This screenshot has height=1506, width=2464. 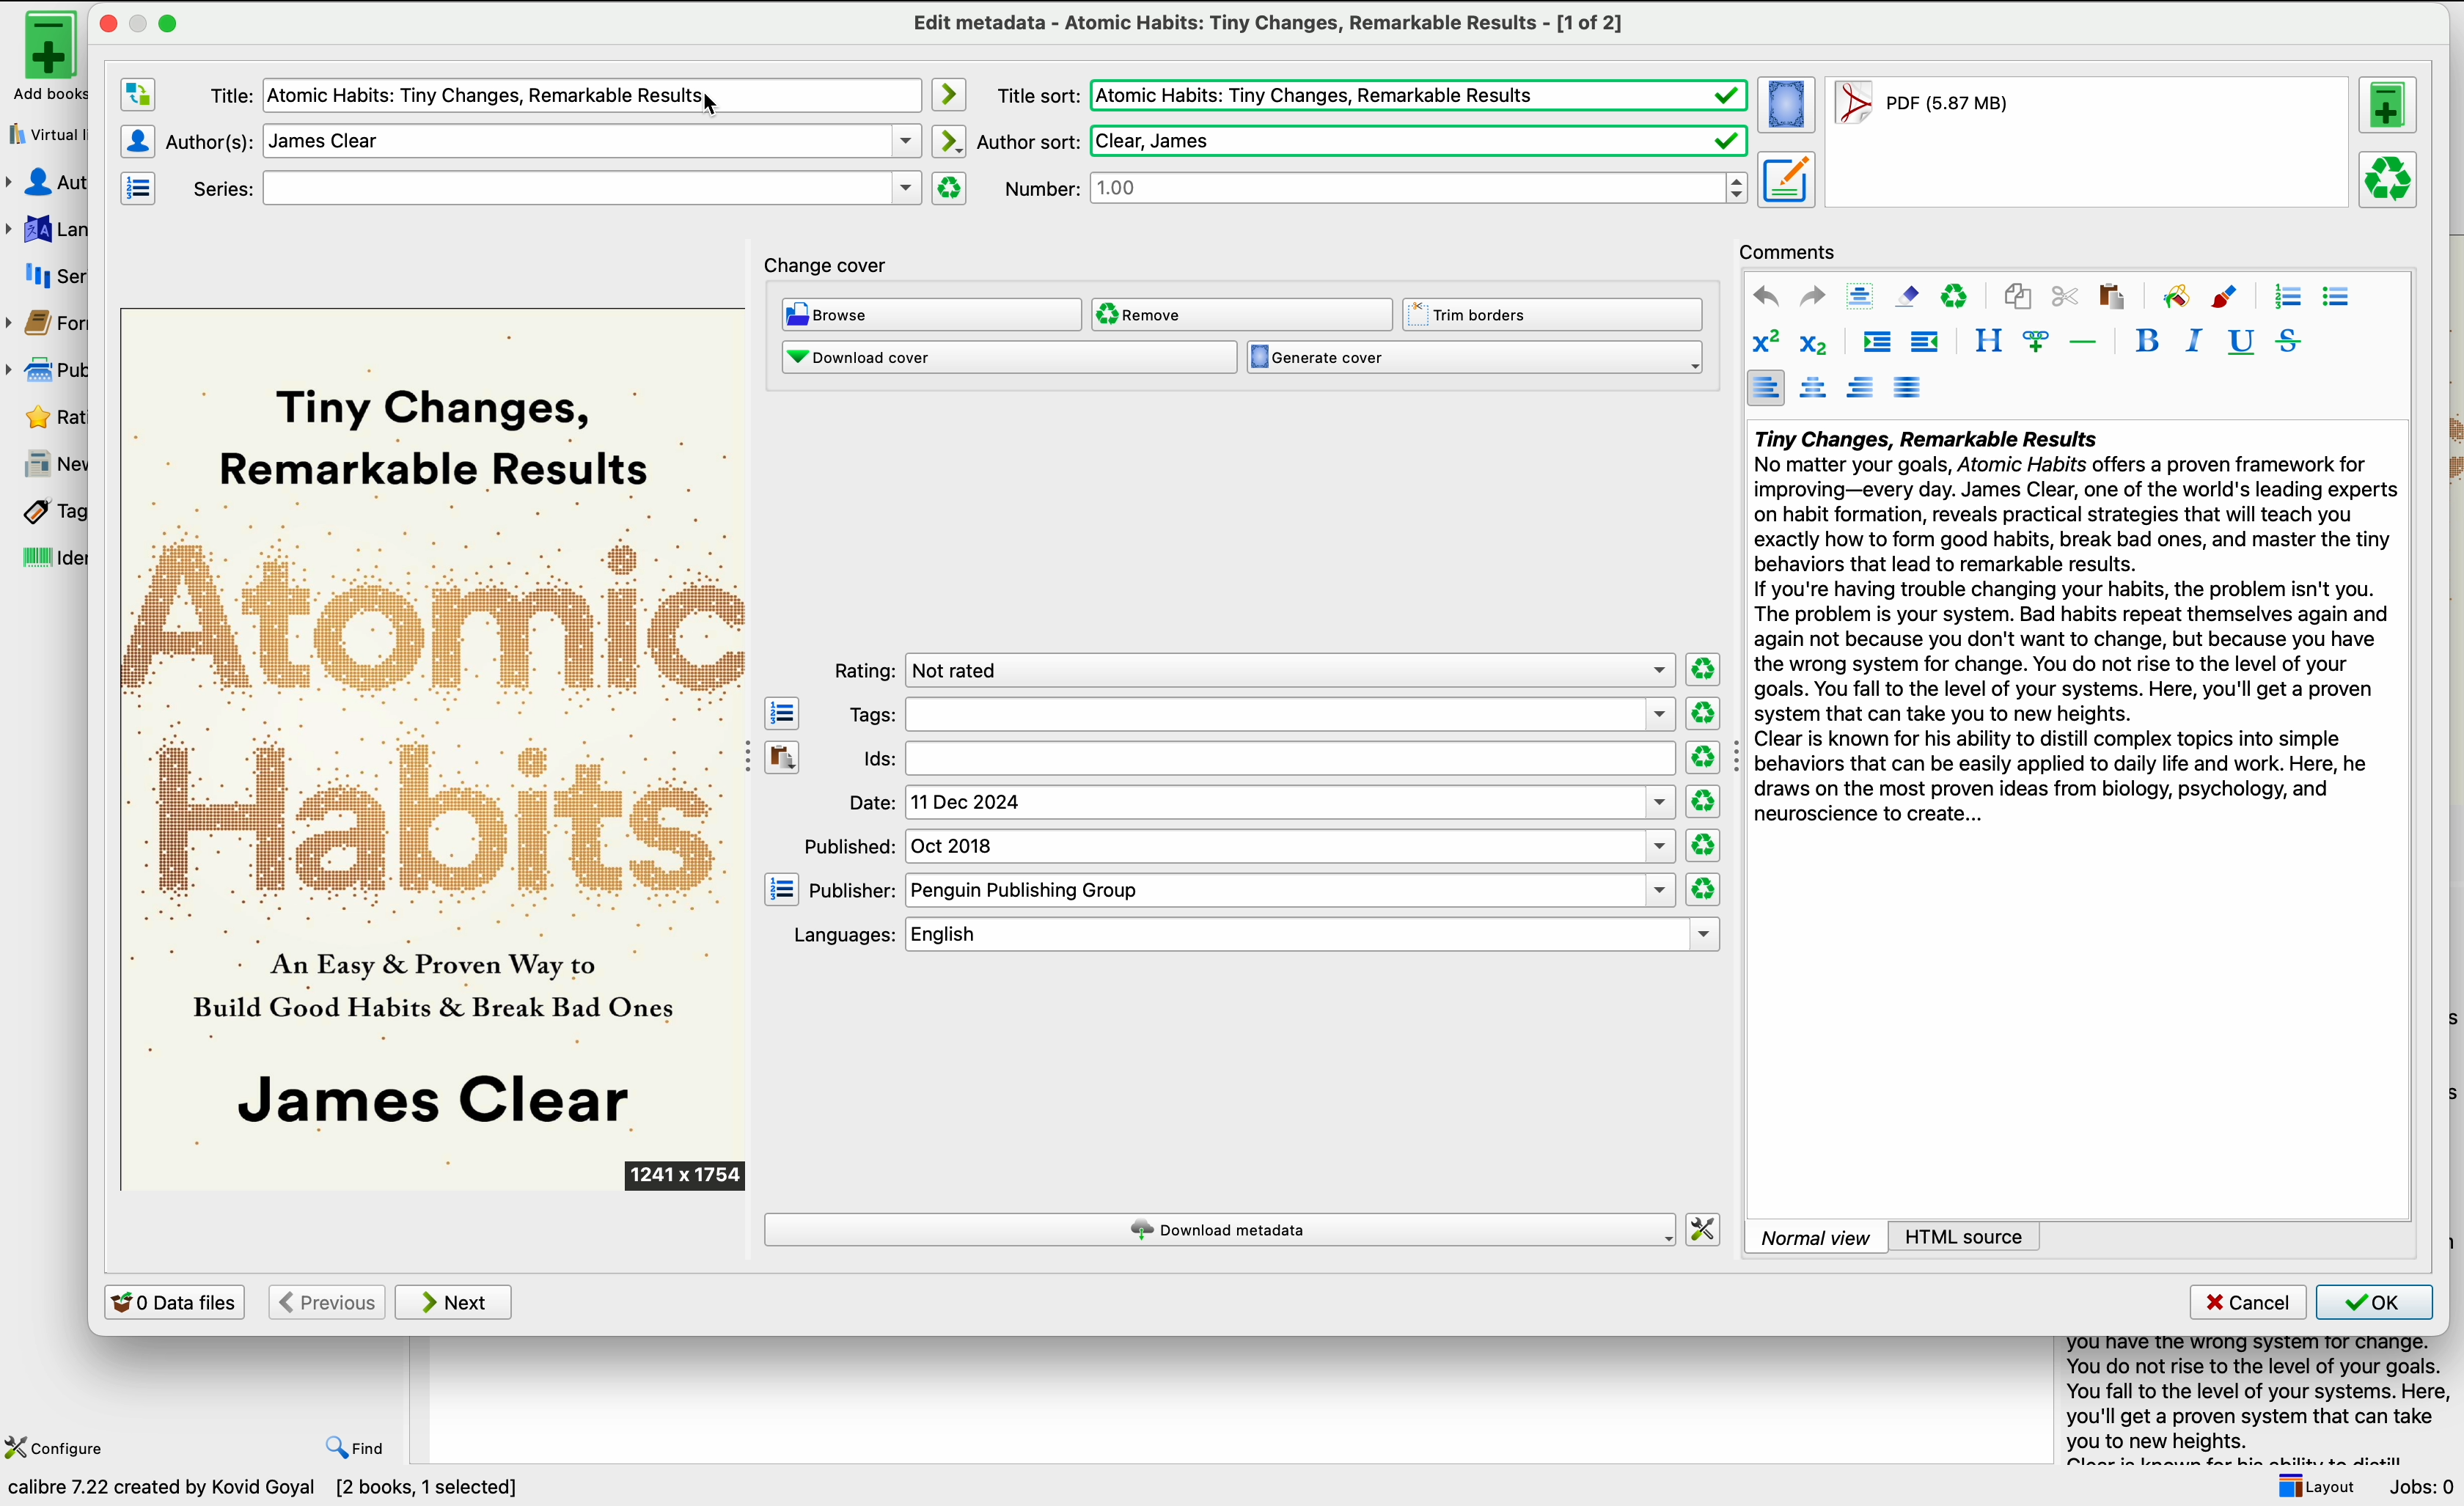 I want to click on underline, so click(x=2242, y=343).